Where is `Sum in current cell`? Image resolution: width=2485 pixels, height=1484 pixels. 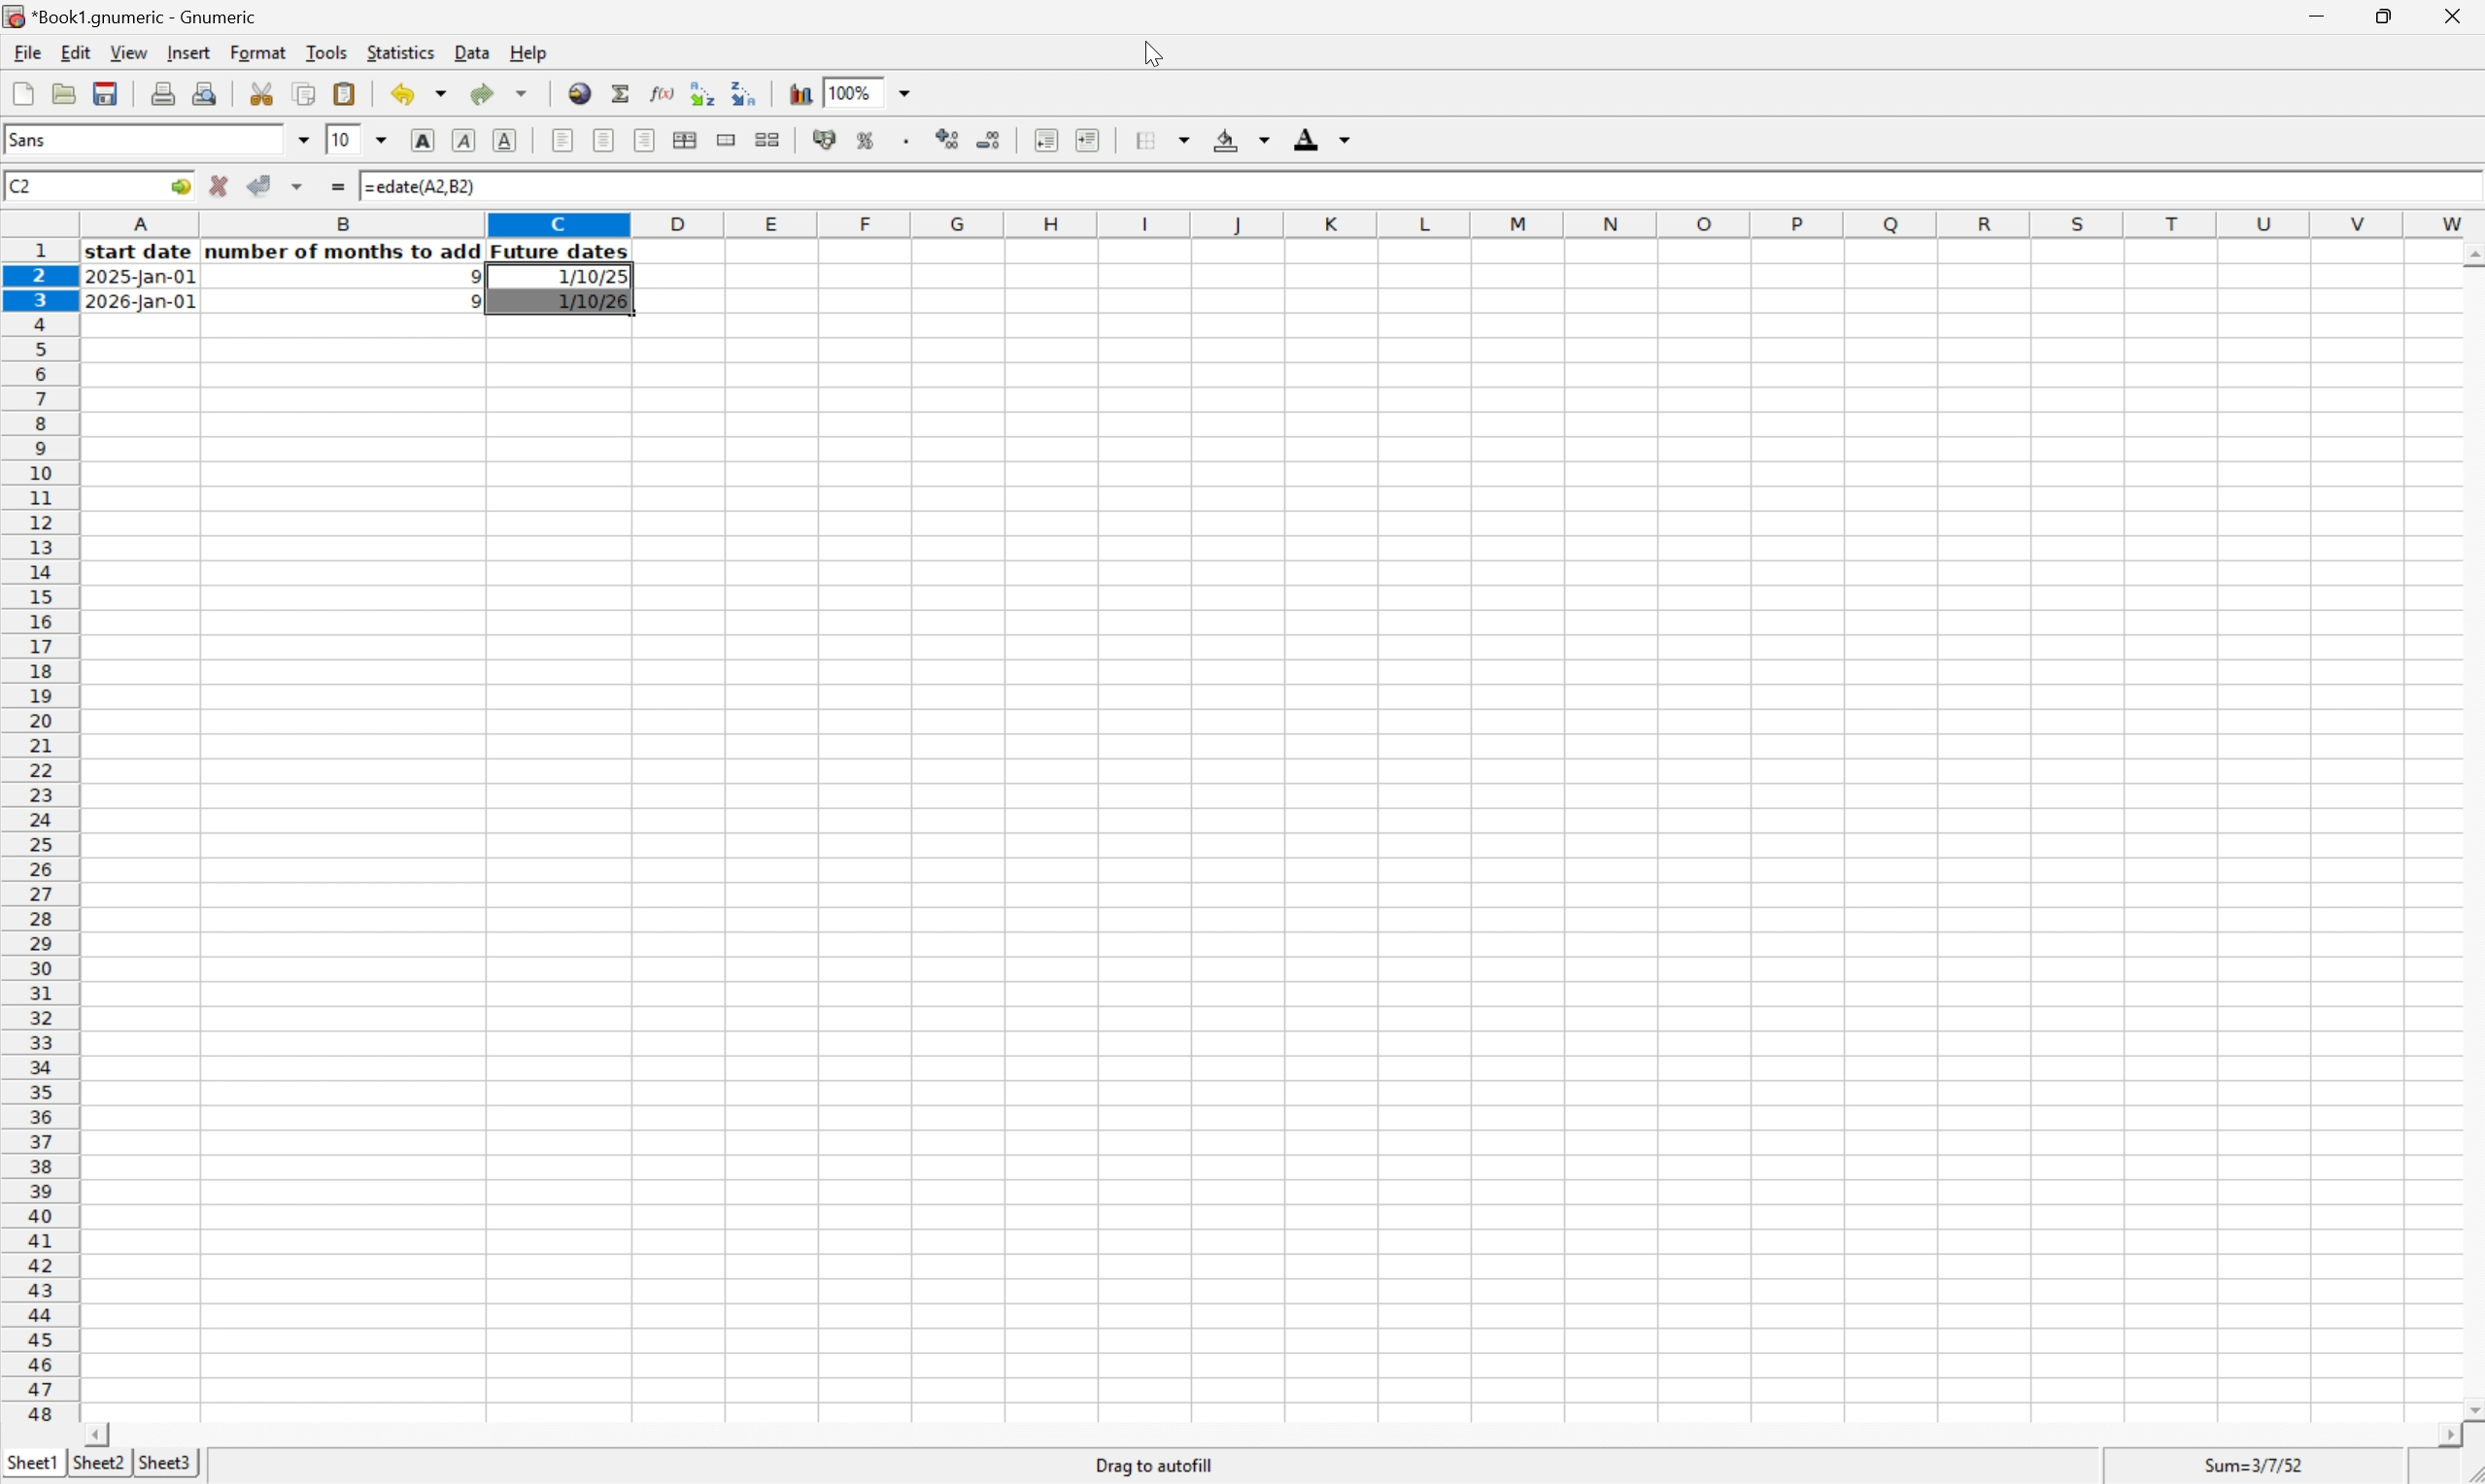
Sum in current cell is located at coordinates (621, 92).